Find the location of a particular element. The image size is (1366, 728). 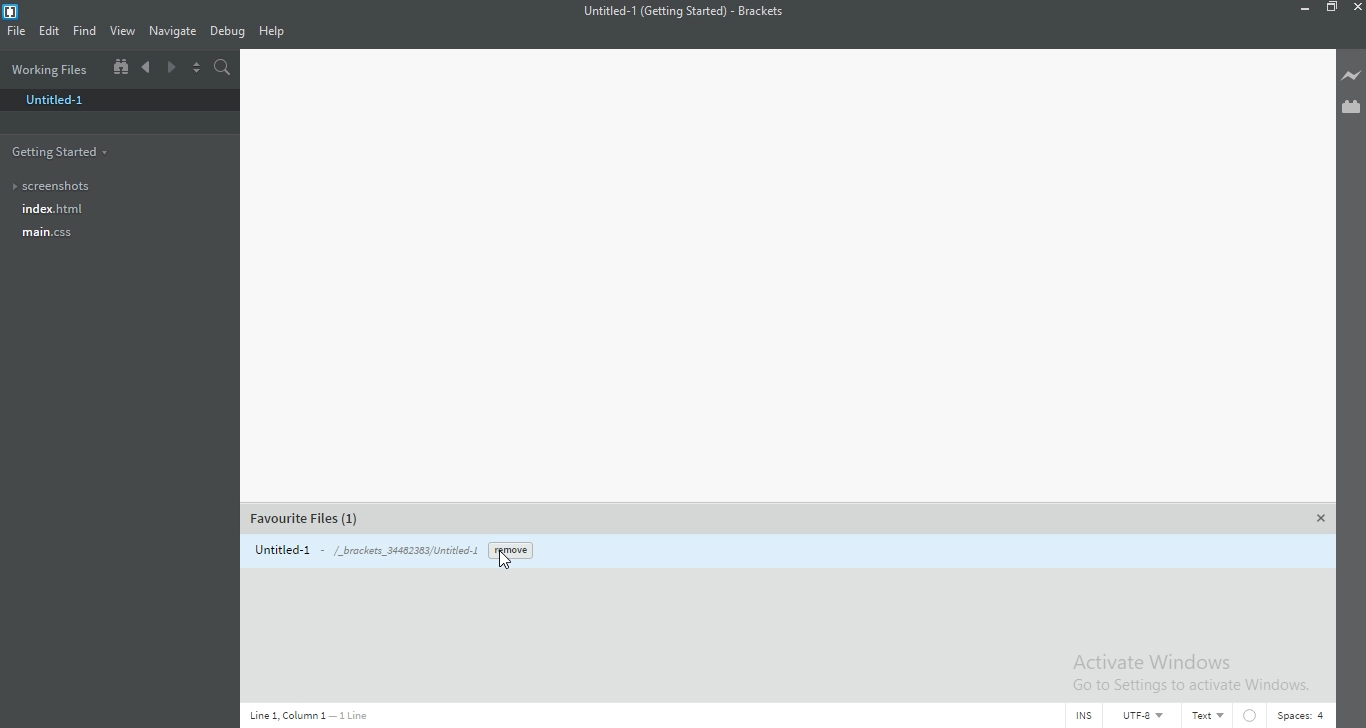

Find in files is located at coordinates (224, 71).